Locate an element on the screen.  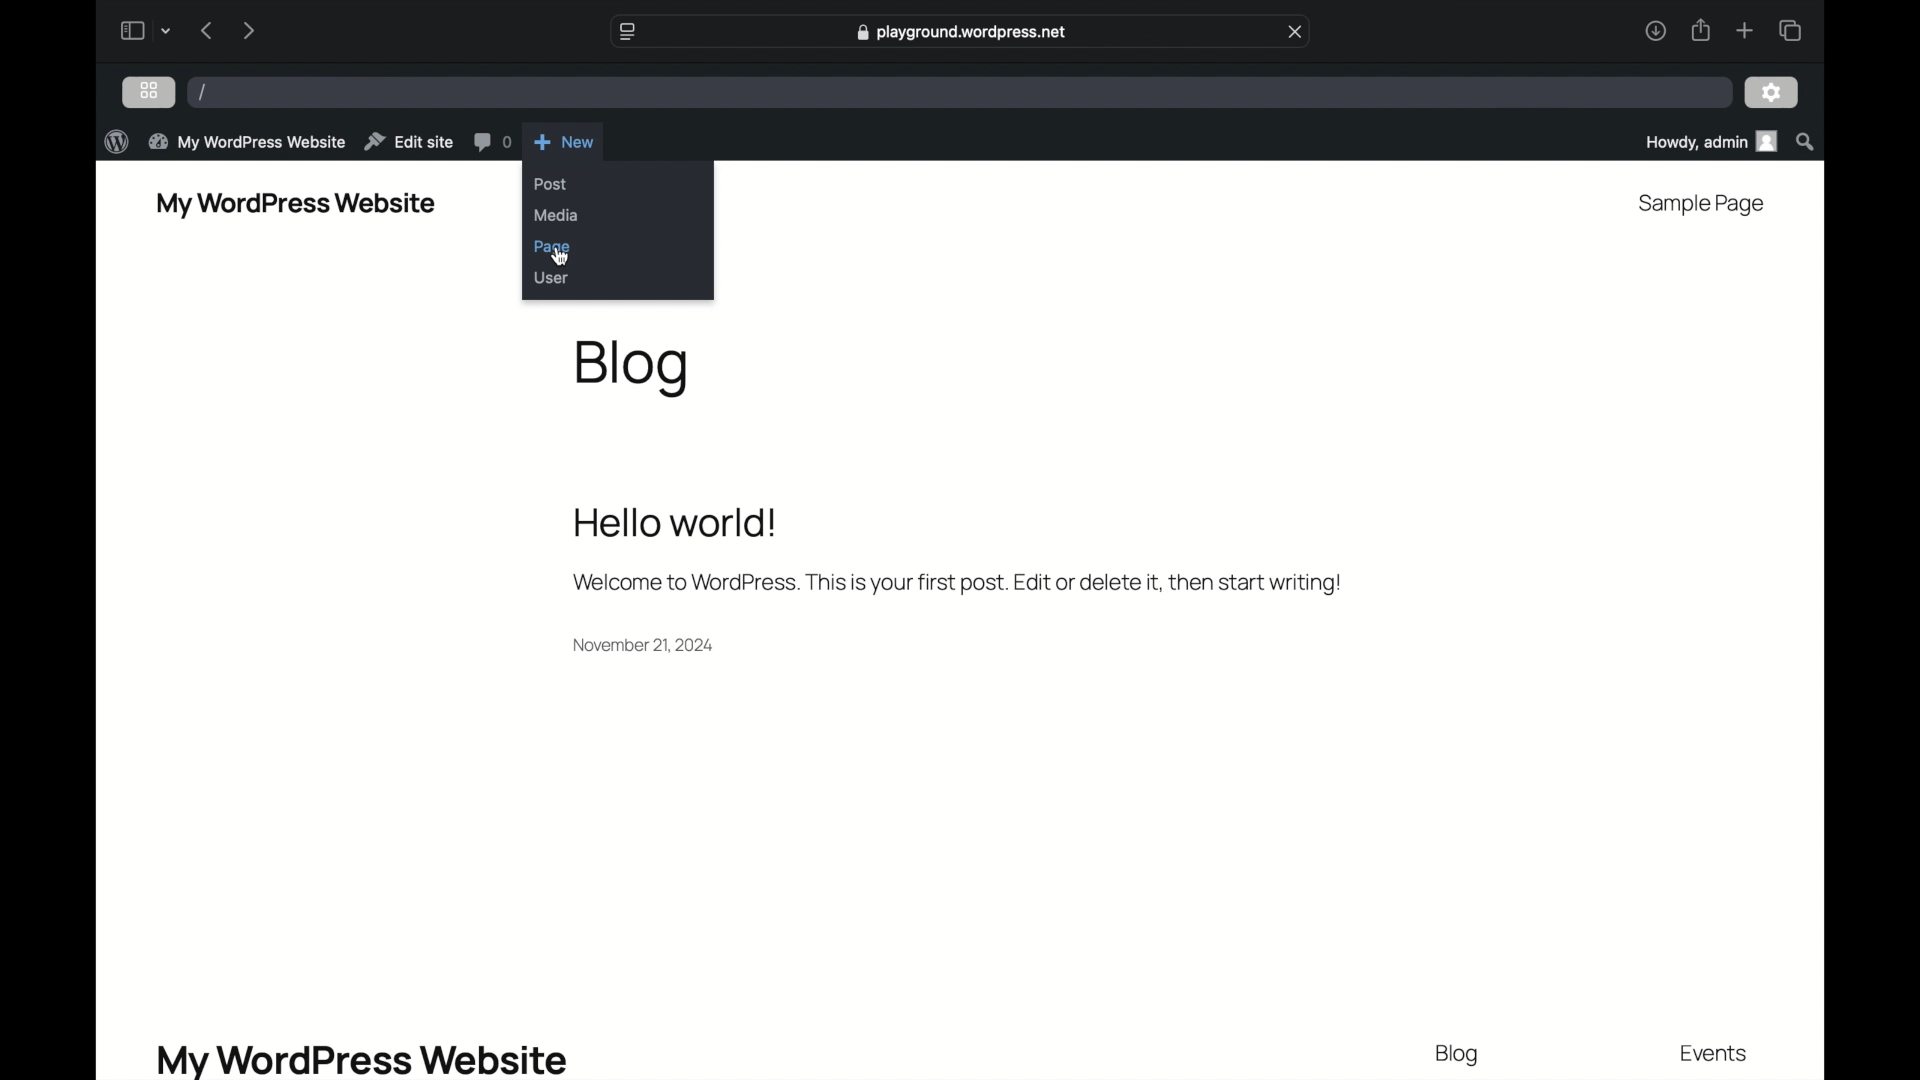
events is located at coordinates (1716, 1055).